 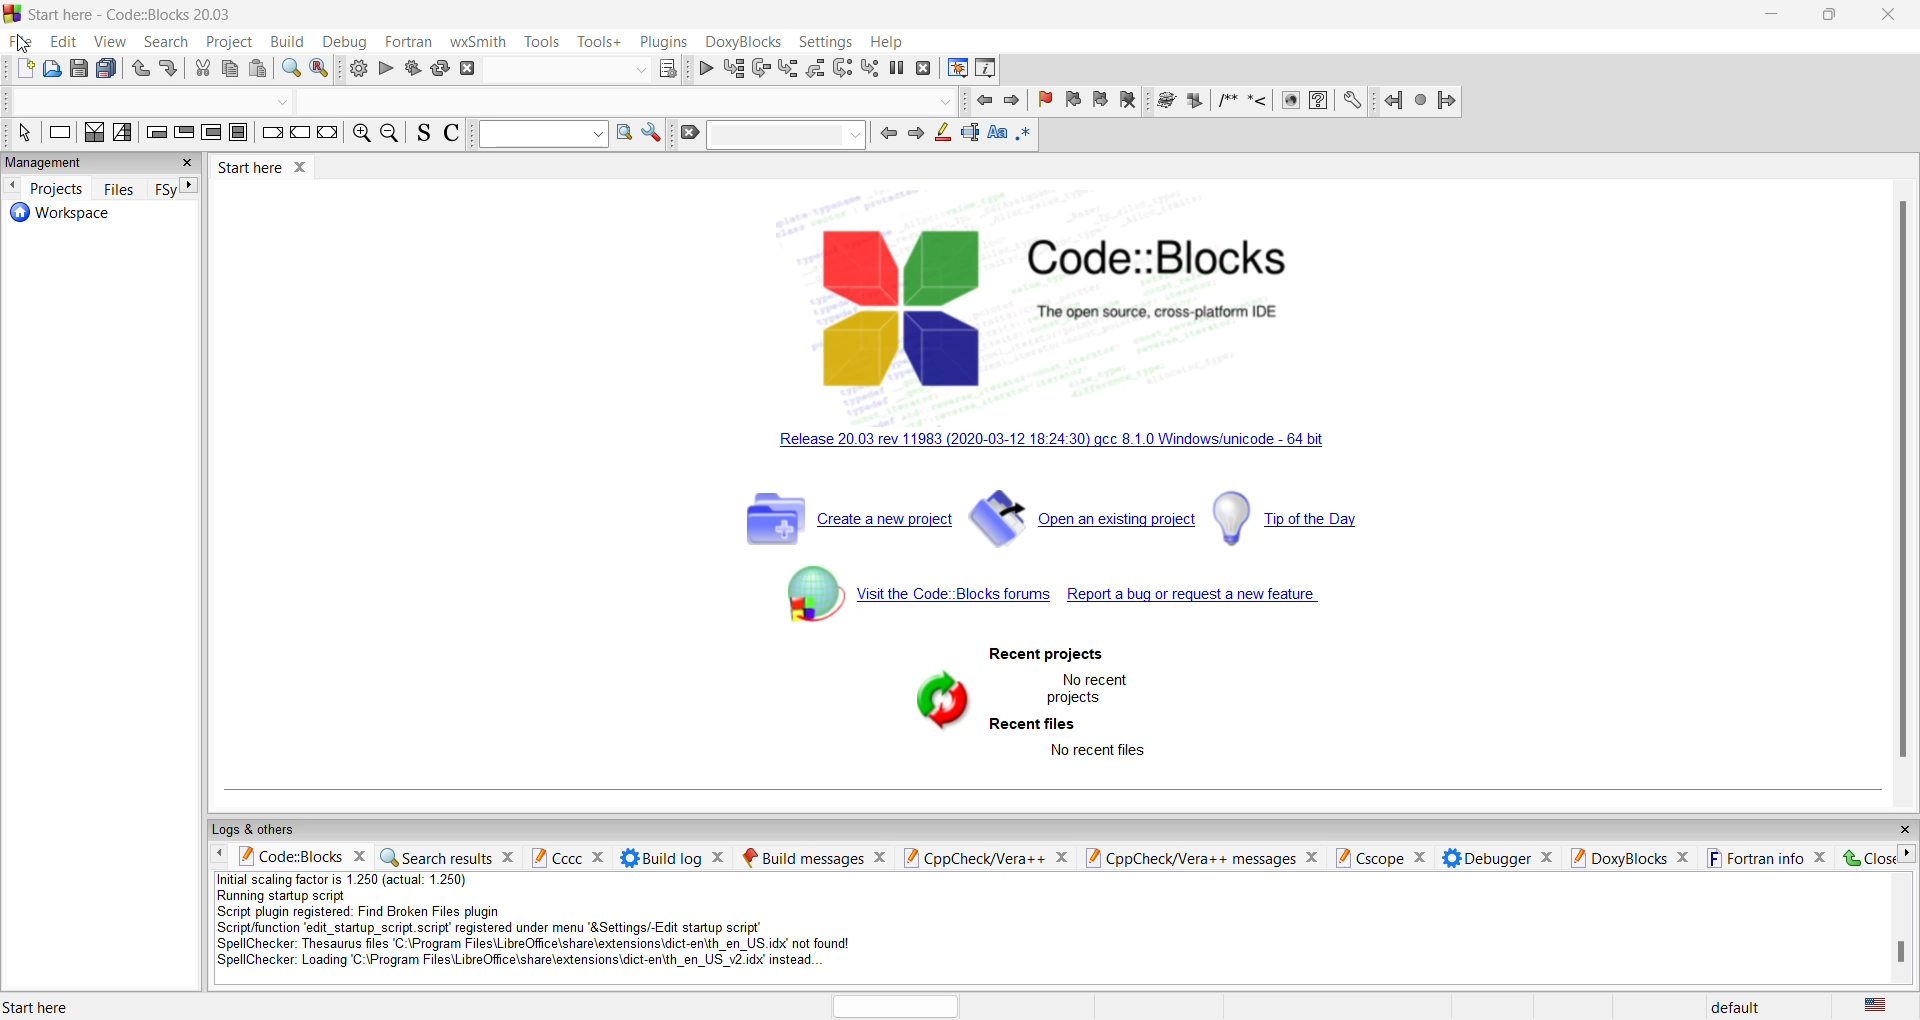 What do you see at coordinates (215, 136) in the screenshot?
I see `next instruction` at bounding box center [215, 136].